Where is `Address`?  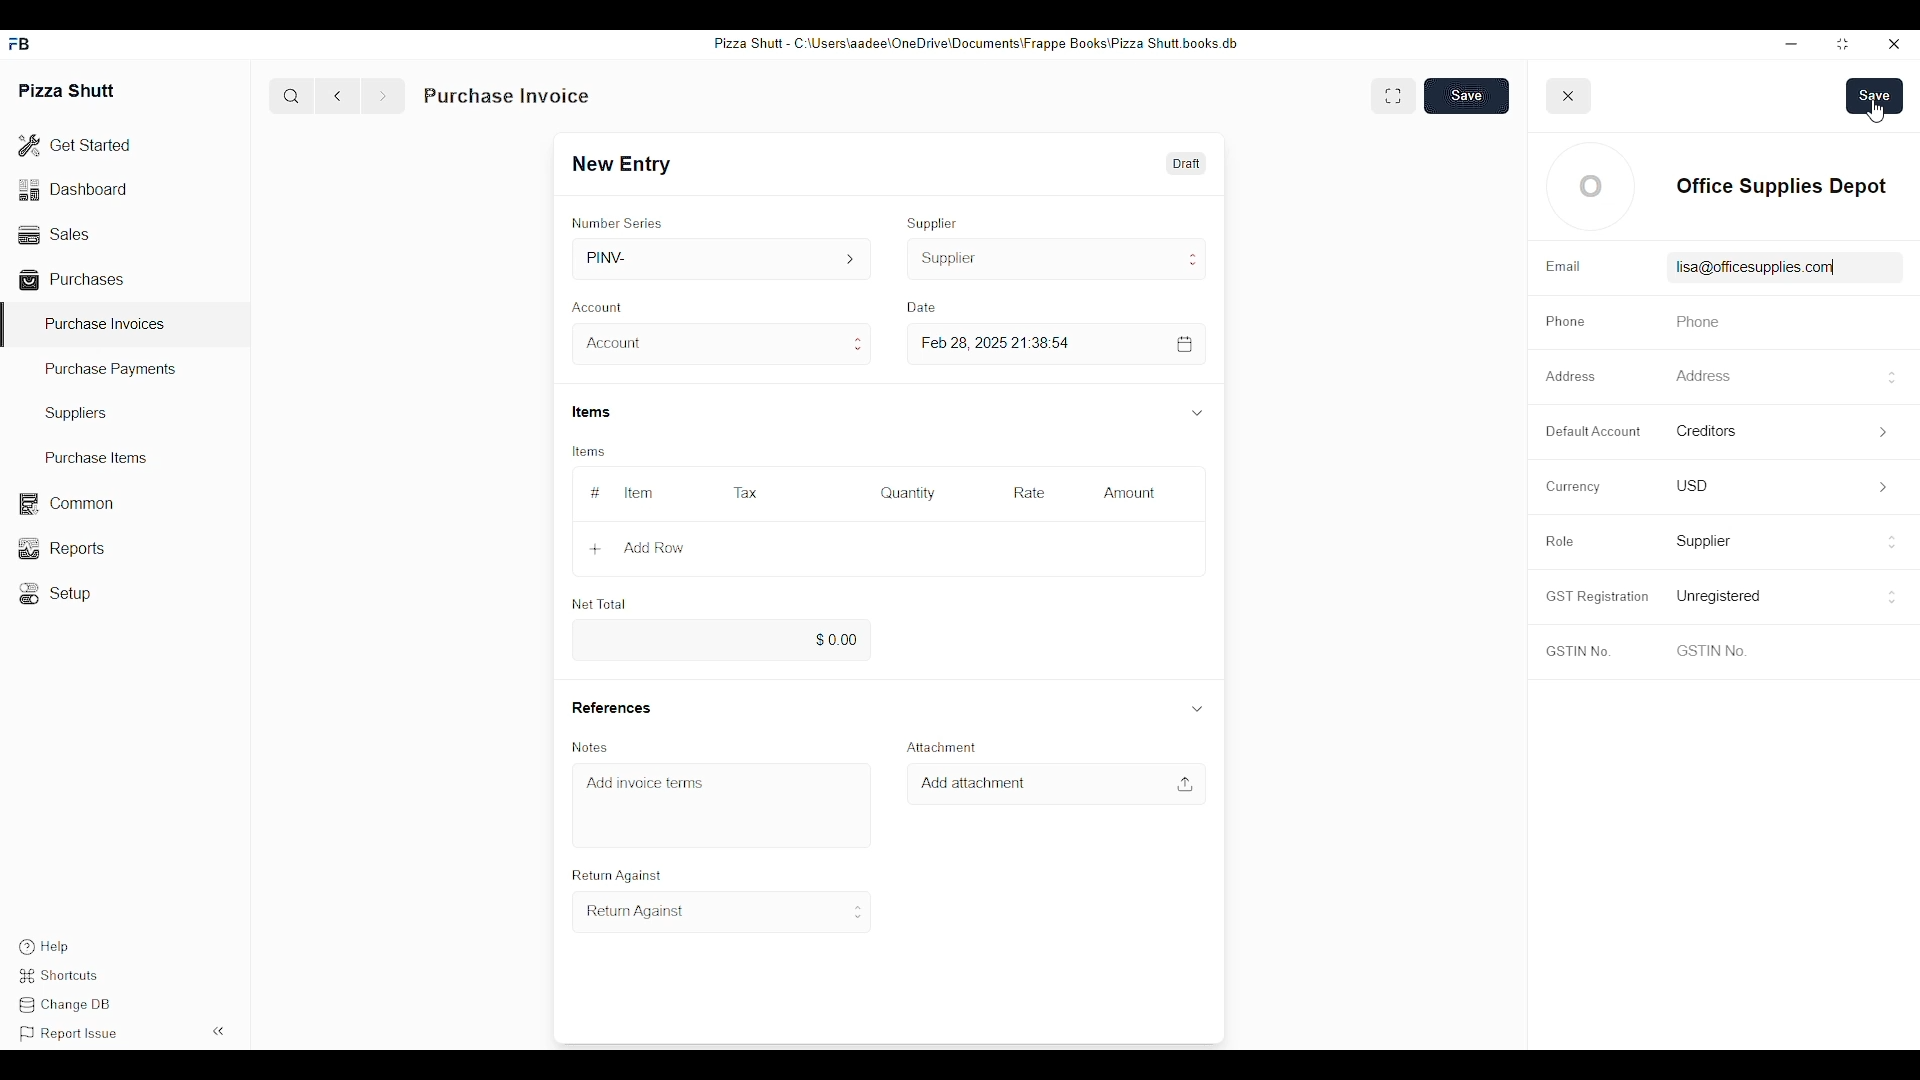 Address is located at coordinates (1574, 375).